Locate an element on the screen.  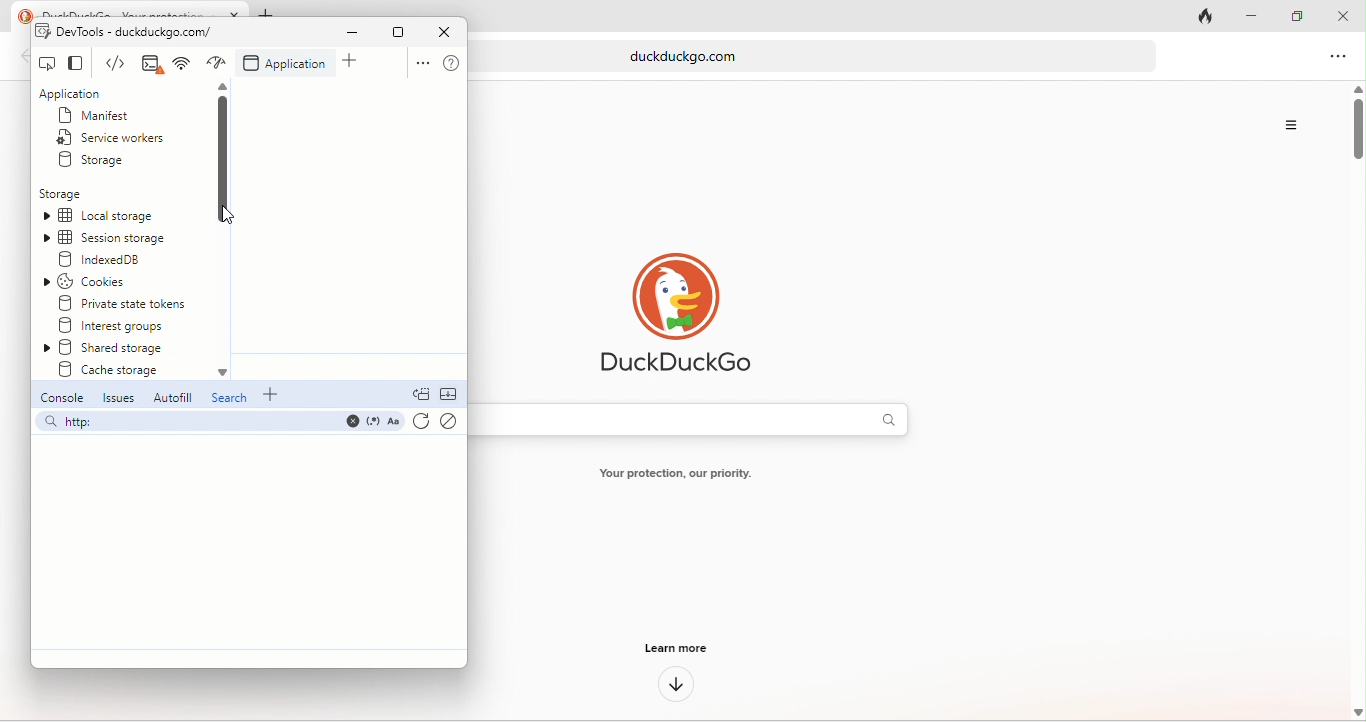
issues is located at coordinates (119, 399).